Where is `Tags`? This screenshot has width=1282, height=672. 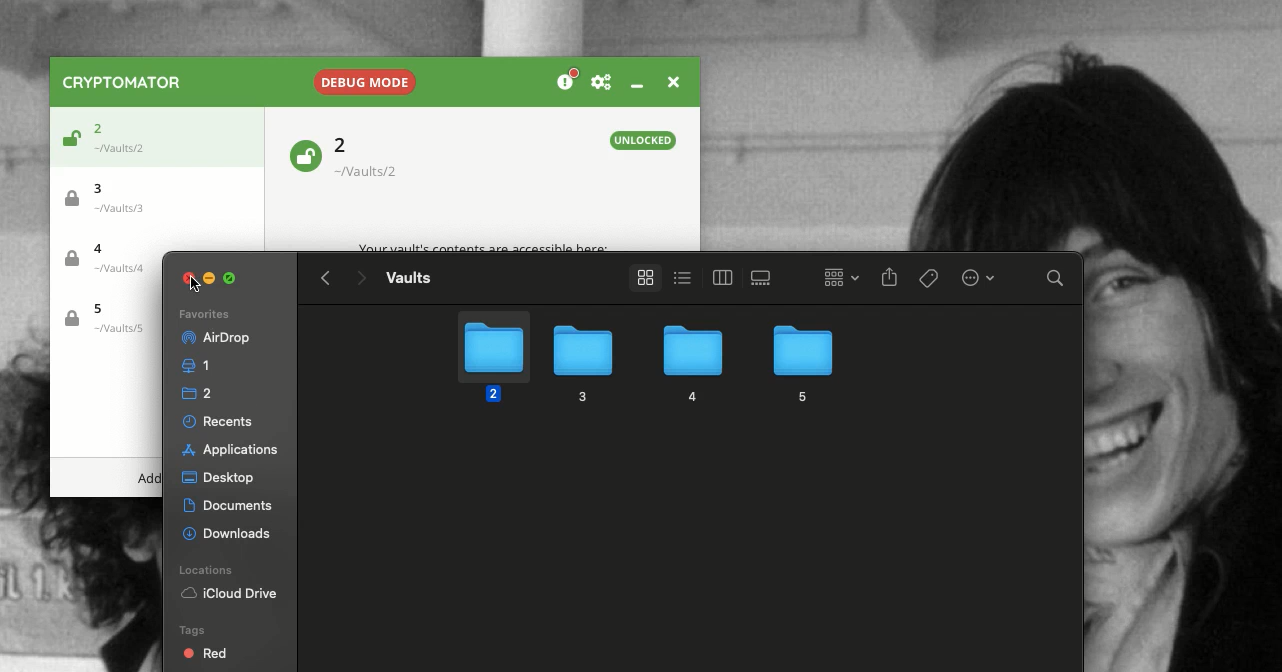 Tags is located at coordinates (930, 278).